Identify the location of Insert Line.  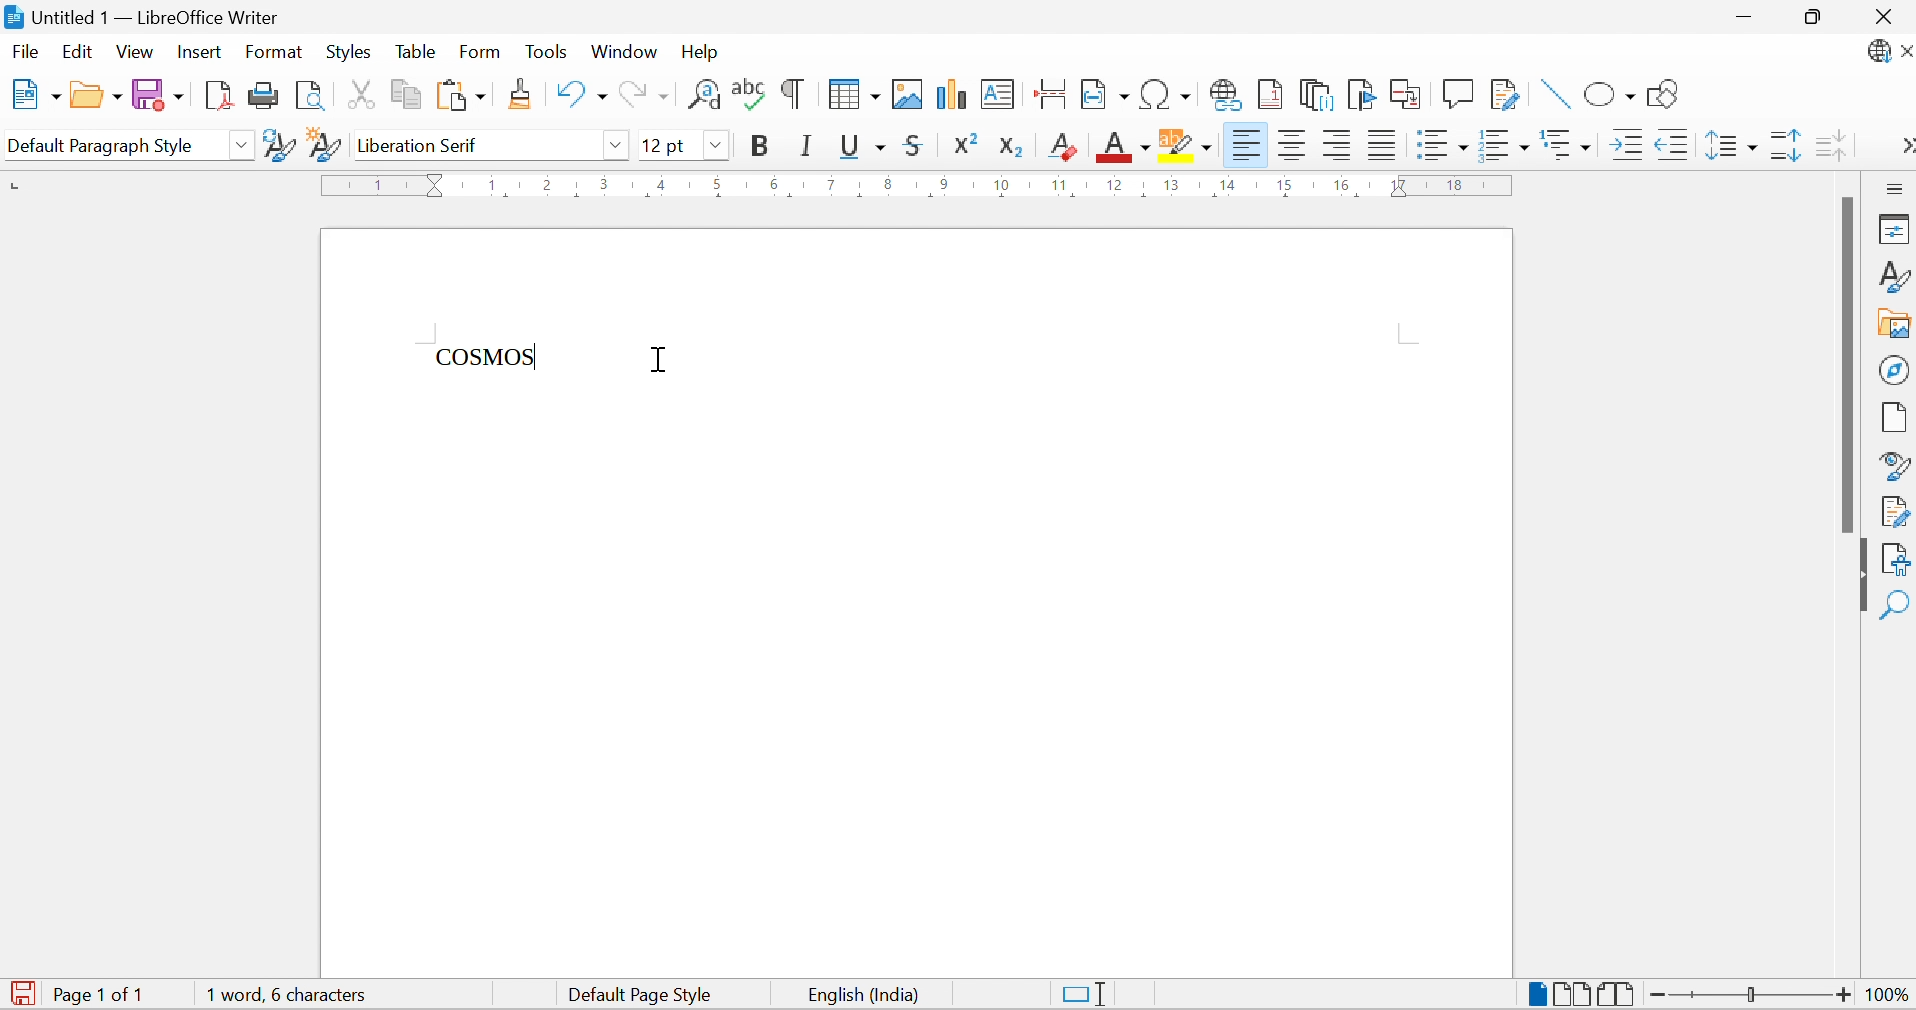
(1551, 95).